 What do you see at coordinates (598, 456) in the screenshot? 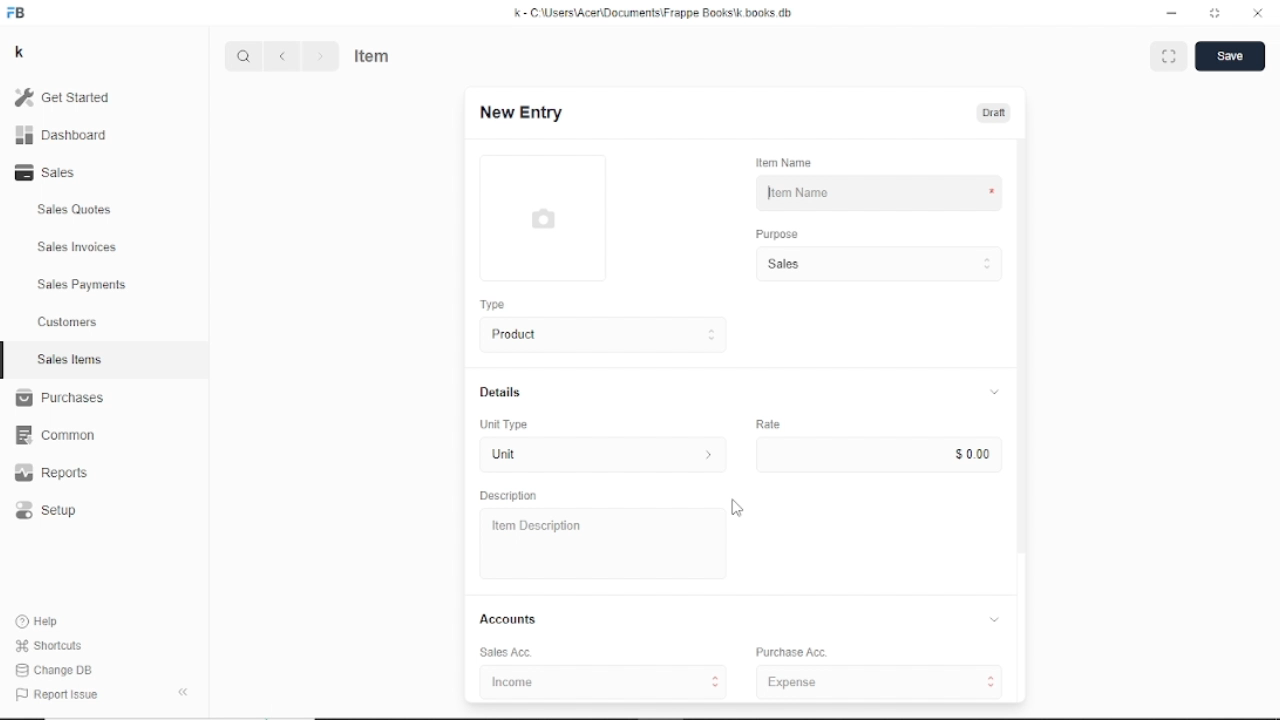
I see `Unit` at bounding box center [598, 456].